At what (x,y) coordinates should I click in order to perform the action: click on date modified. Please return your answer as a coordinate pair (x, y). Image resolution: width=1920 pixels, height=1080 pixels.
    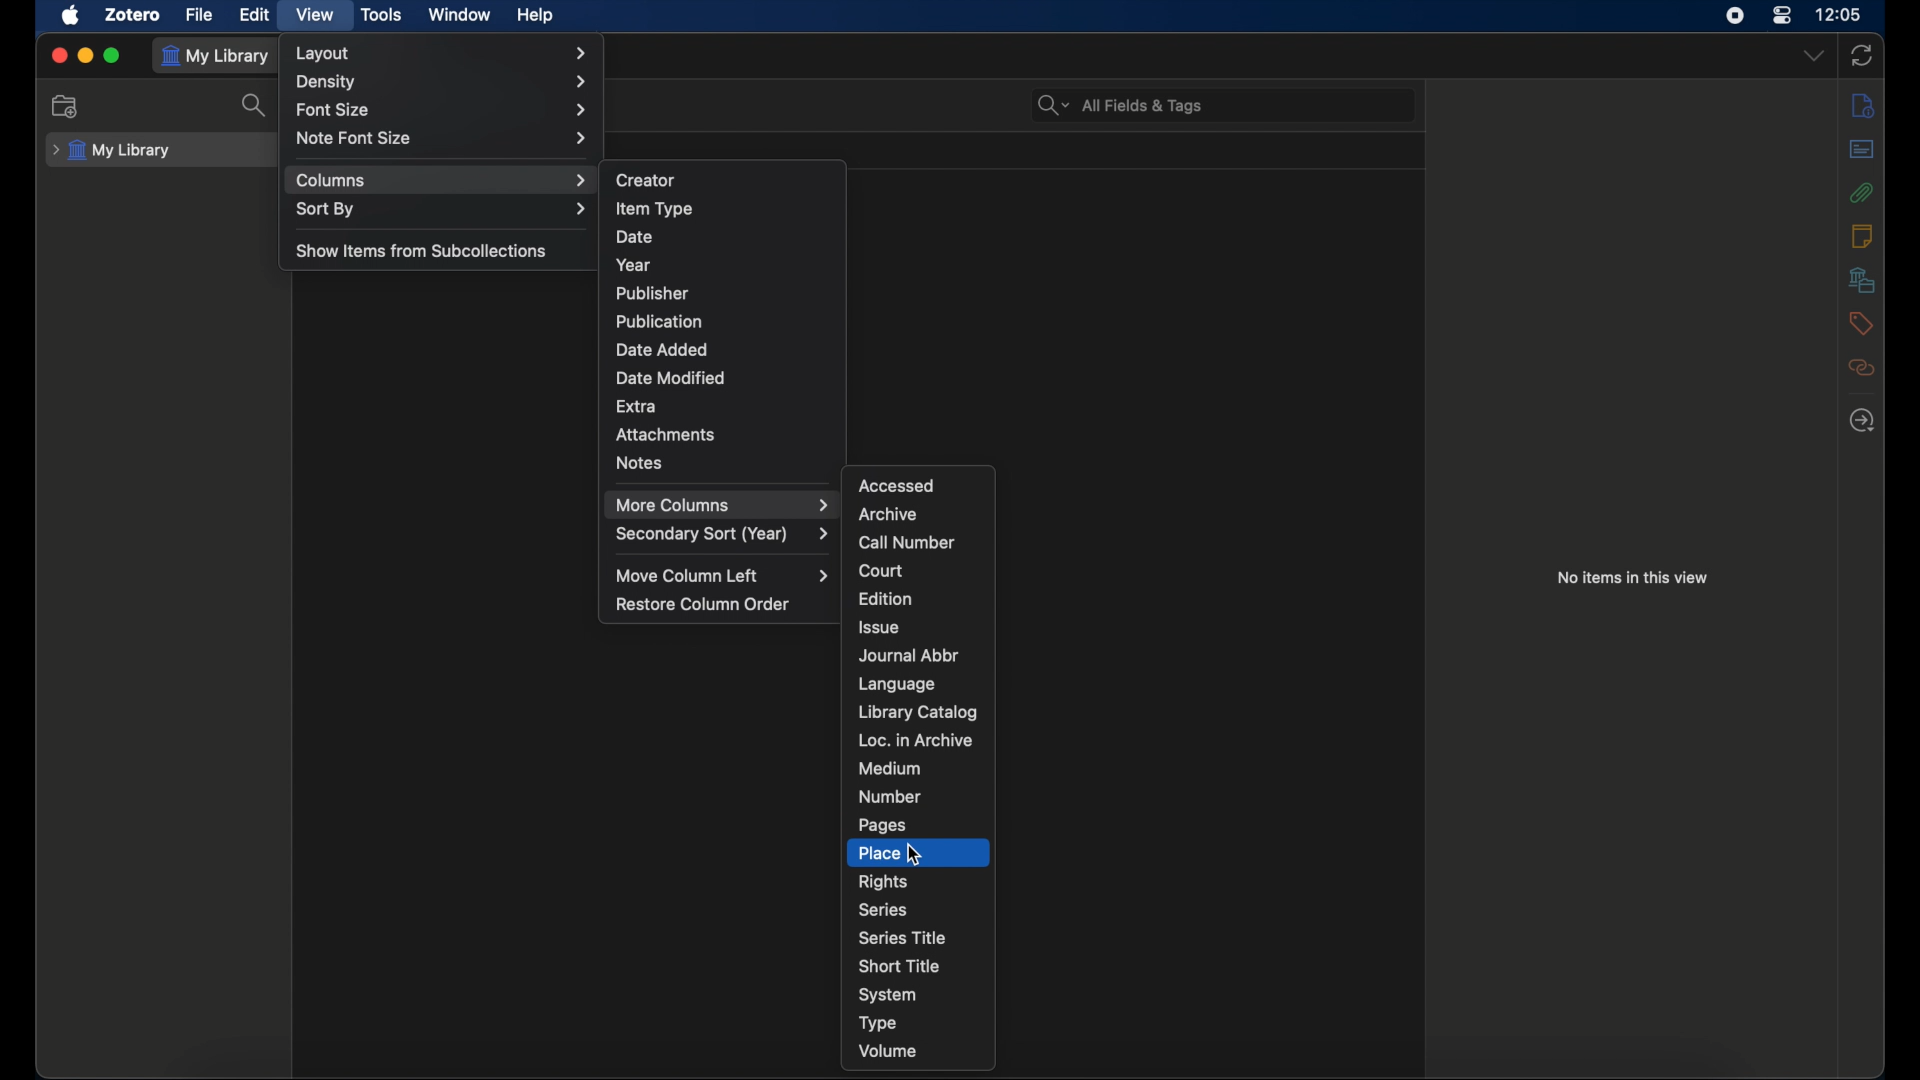
    Looking at the image, I should click on (672, 378).